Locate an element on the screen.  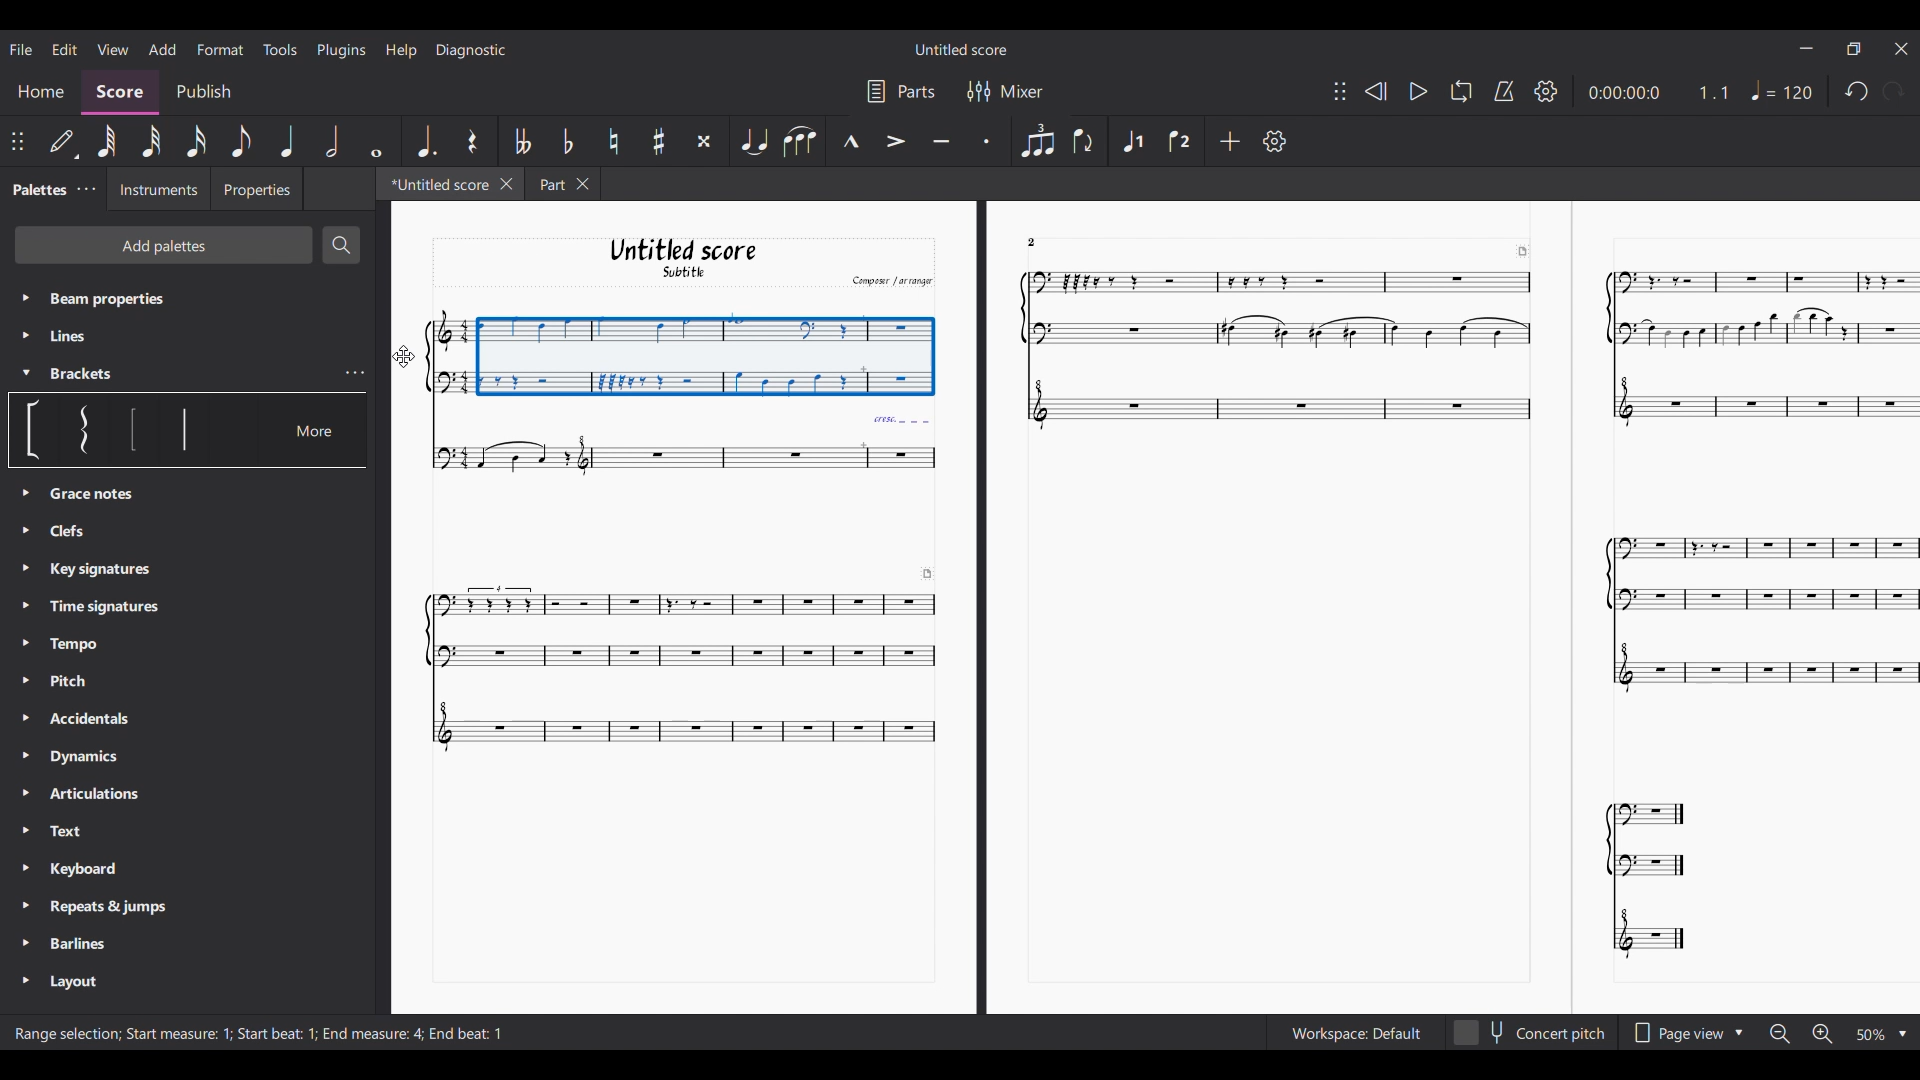
End measure: 4; is located at coordinates (372, 1033).